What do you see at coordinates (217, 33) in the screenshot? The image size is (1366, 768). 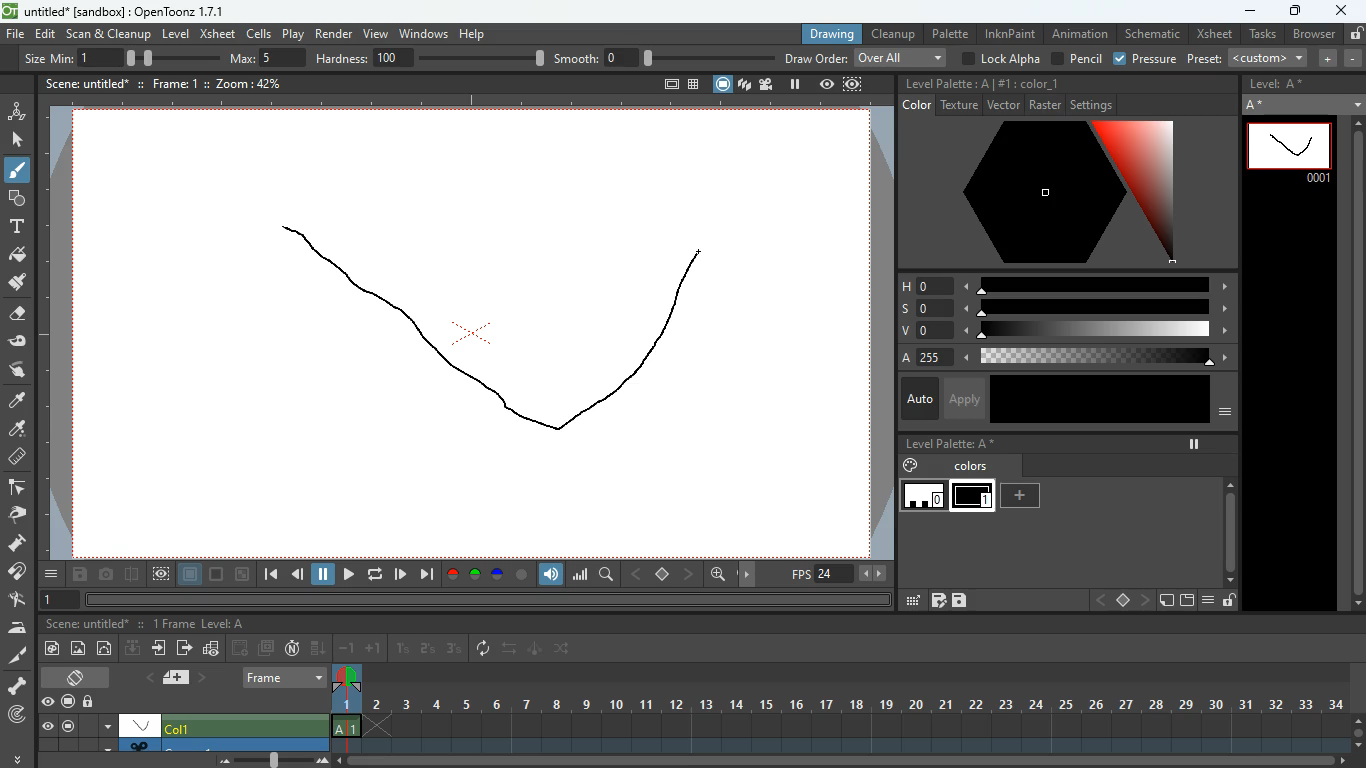 I see `xsheet` at bounding box center [217, 33].